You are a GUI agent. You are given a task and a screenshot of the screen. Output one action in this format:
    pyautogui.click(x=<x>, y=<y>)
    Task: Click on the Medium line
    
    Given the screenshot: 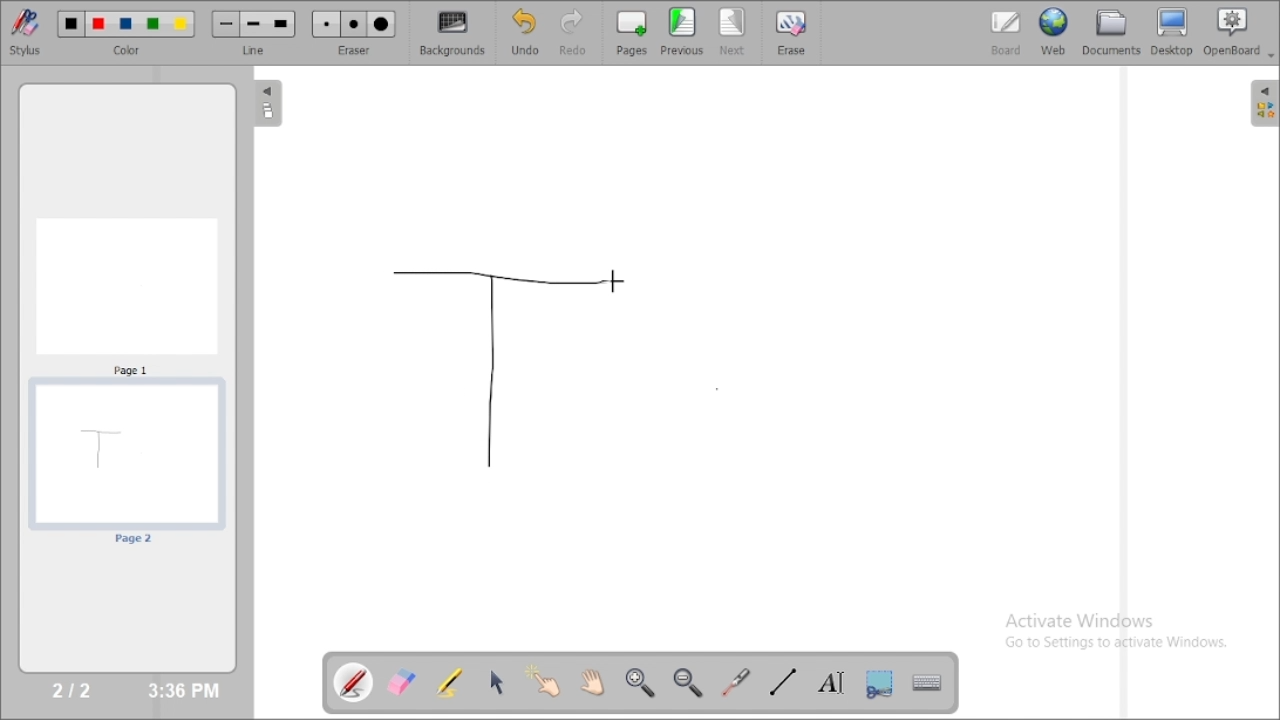 What is the action you would take?
    pyautogui.click(x=255, y=24)
    